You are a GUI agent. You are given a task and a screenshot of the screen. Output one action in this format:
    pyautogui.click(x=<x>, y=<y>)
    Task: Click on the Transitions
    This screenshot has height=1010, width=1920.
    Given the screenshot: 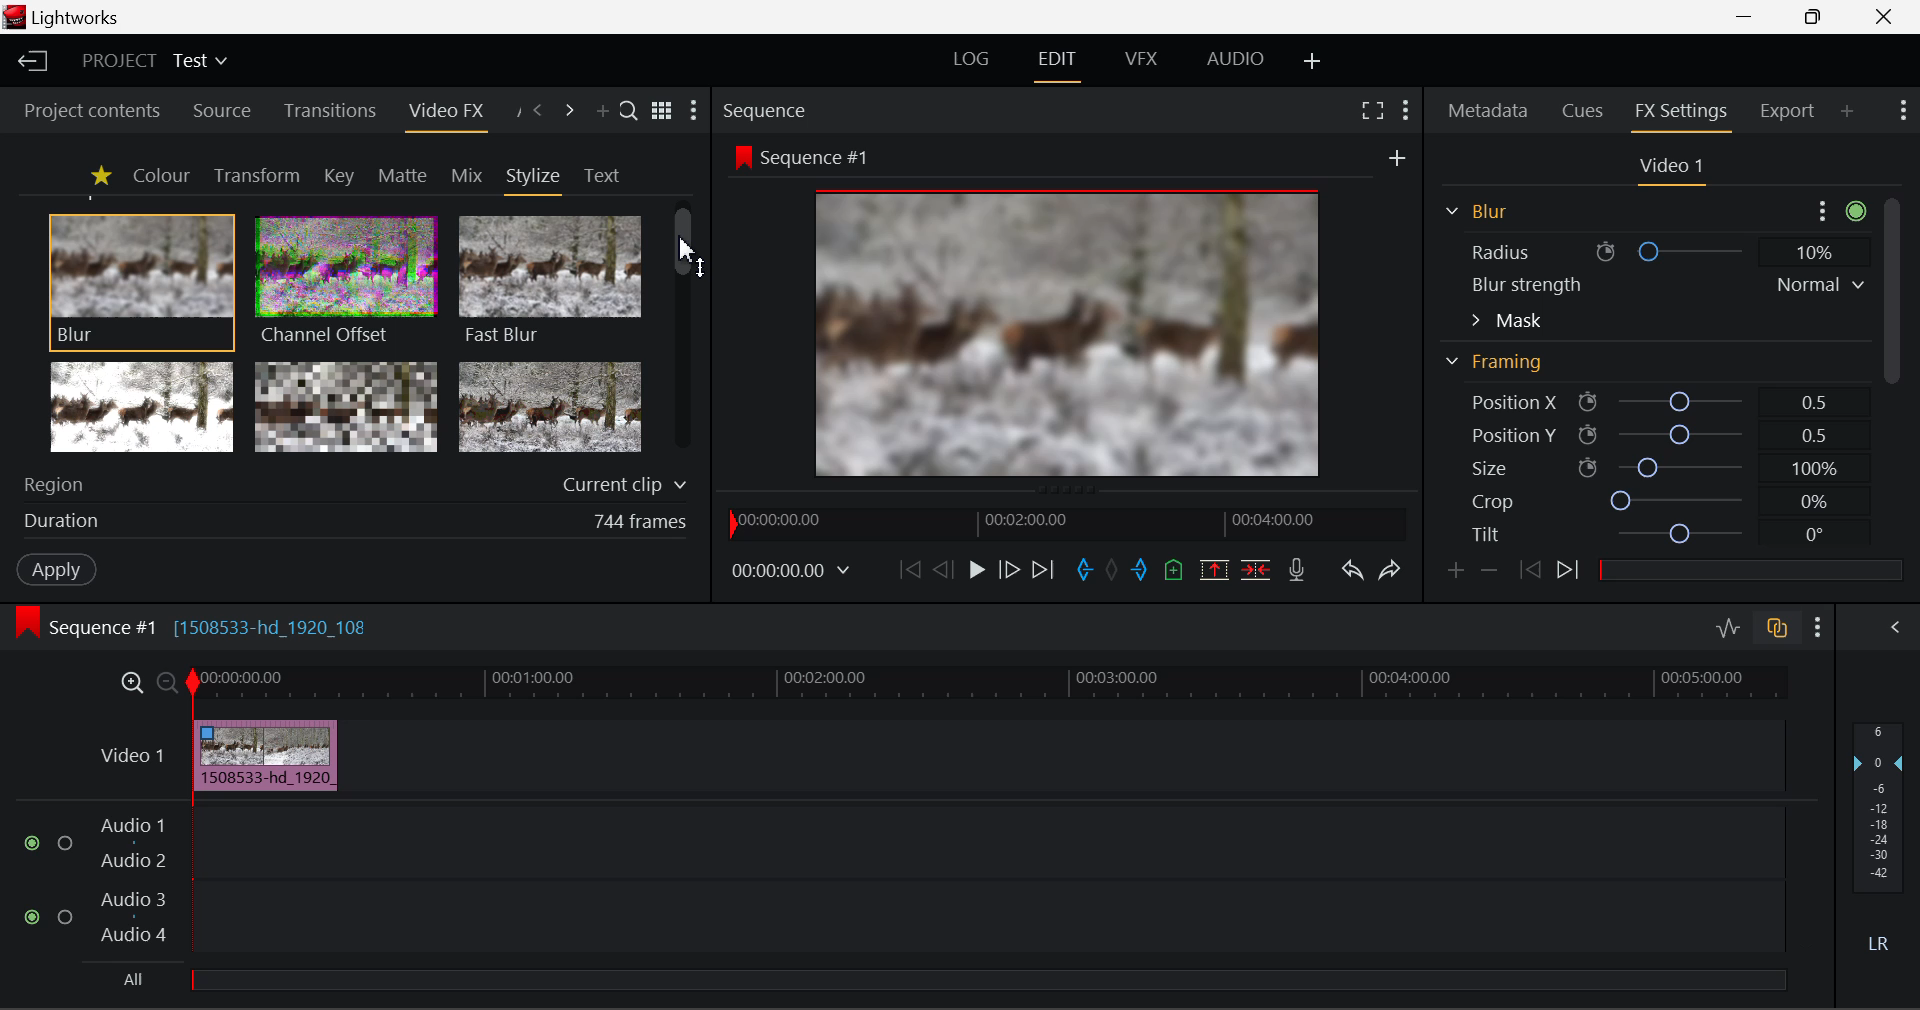 What is the action you would take?
    pyautogui.click(x=328, y=112)
    